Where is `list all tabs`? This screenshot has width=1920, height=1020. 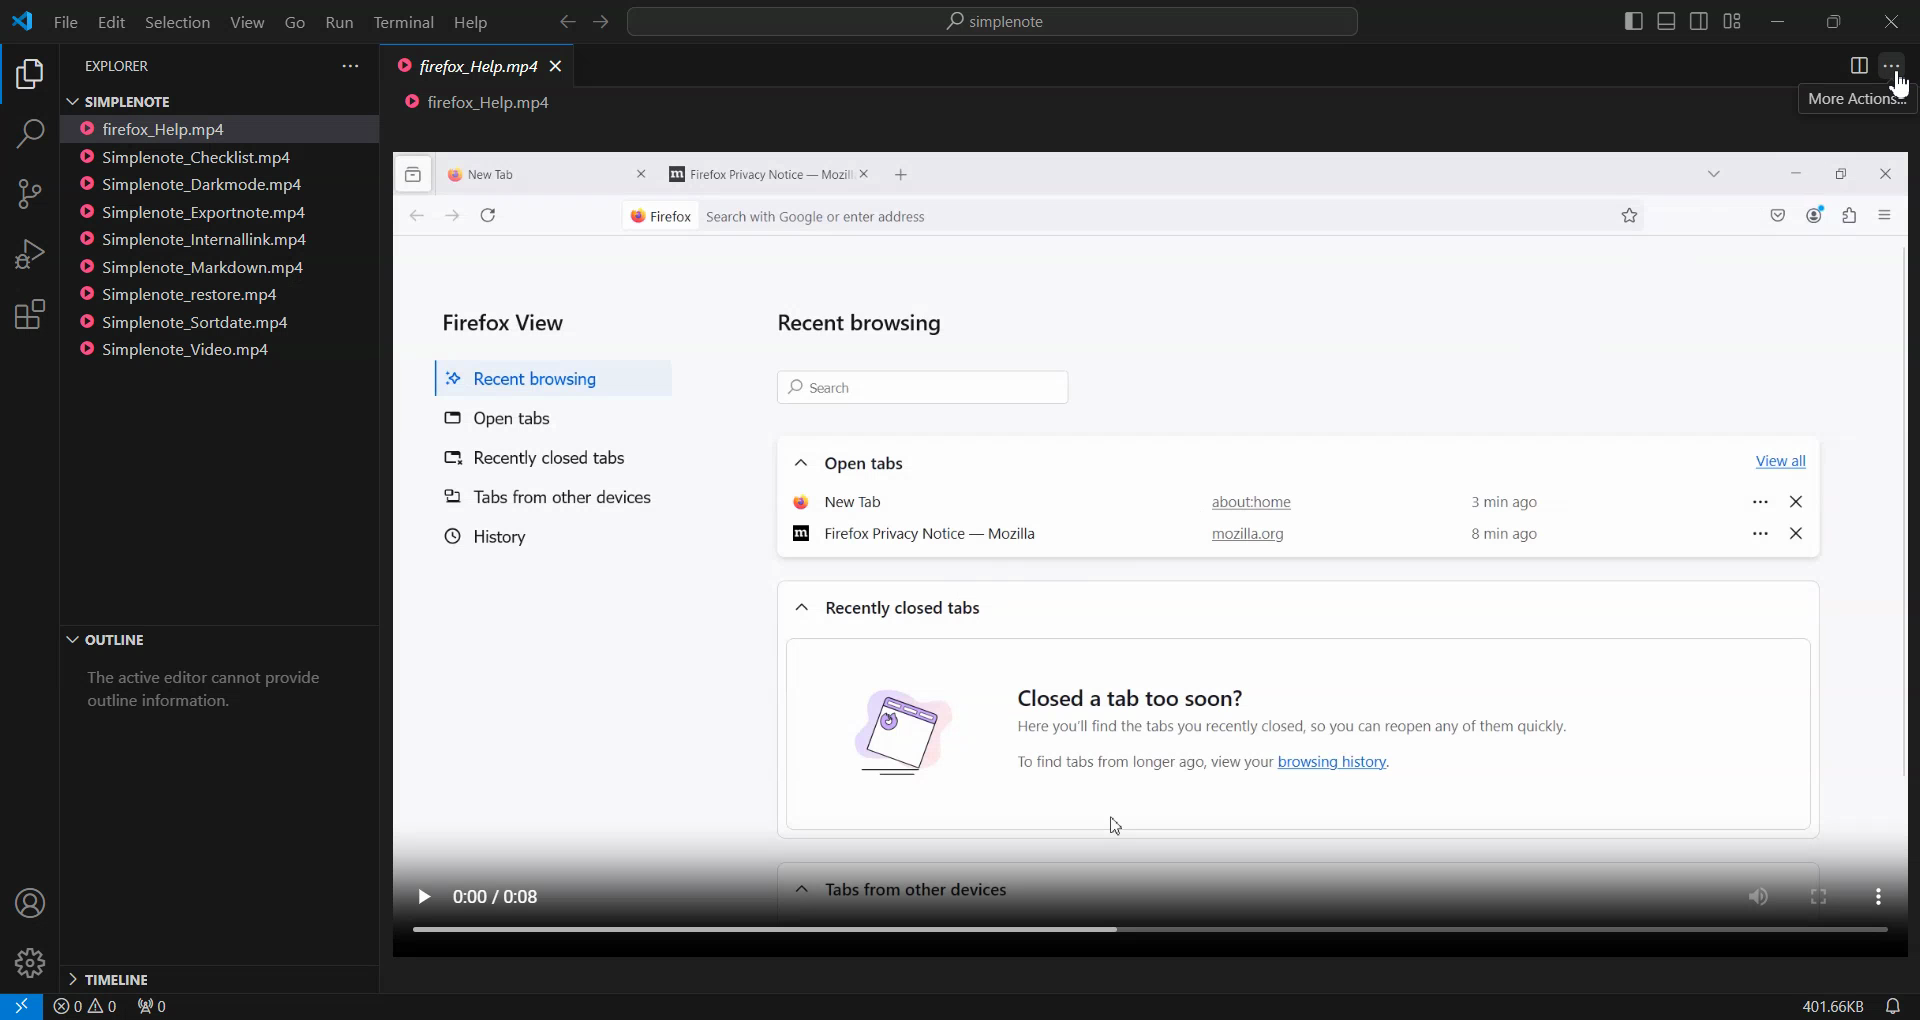
list all tabs is located at coordinates (1709, 175).